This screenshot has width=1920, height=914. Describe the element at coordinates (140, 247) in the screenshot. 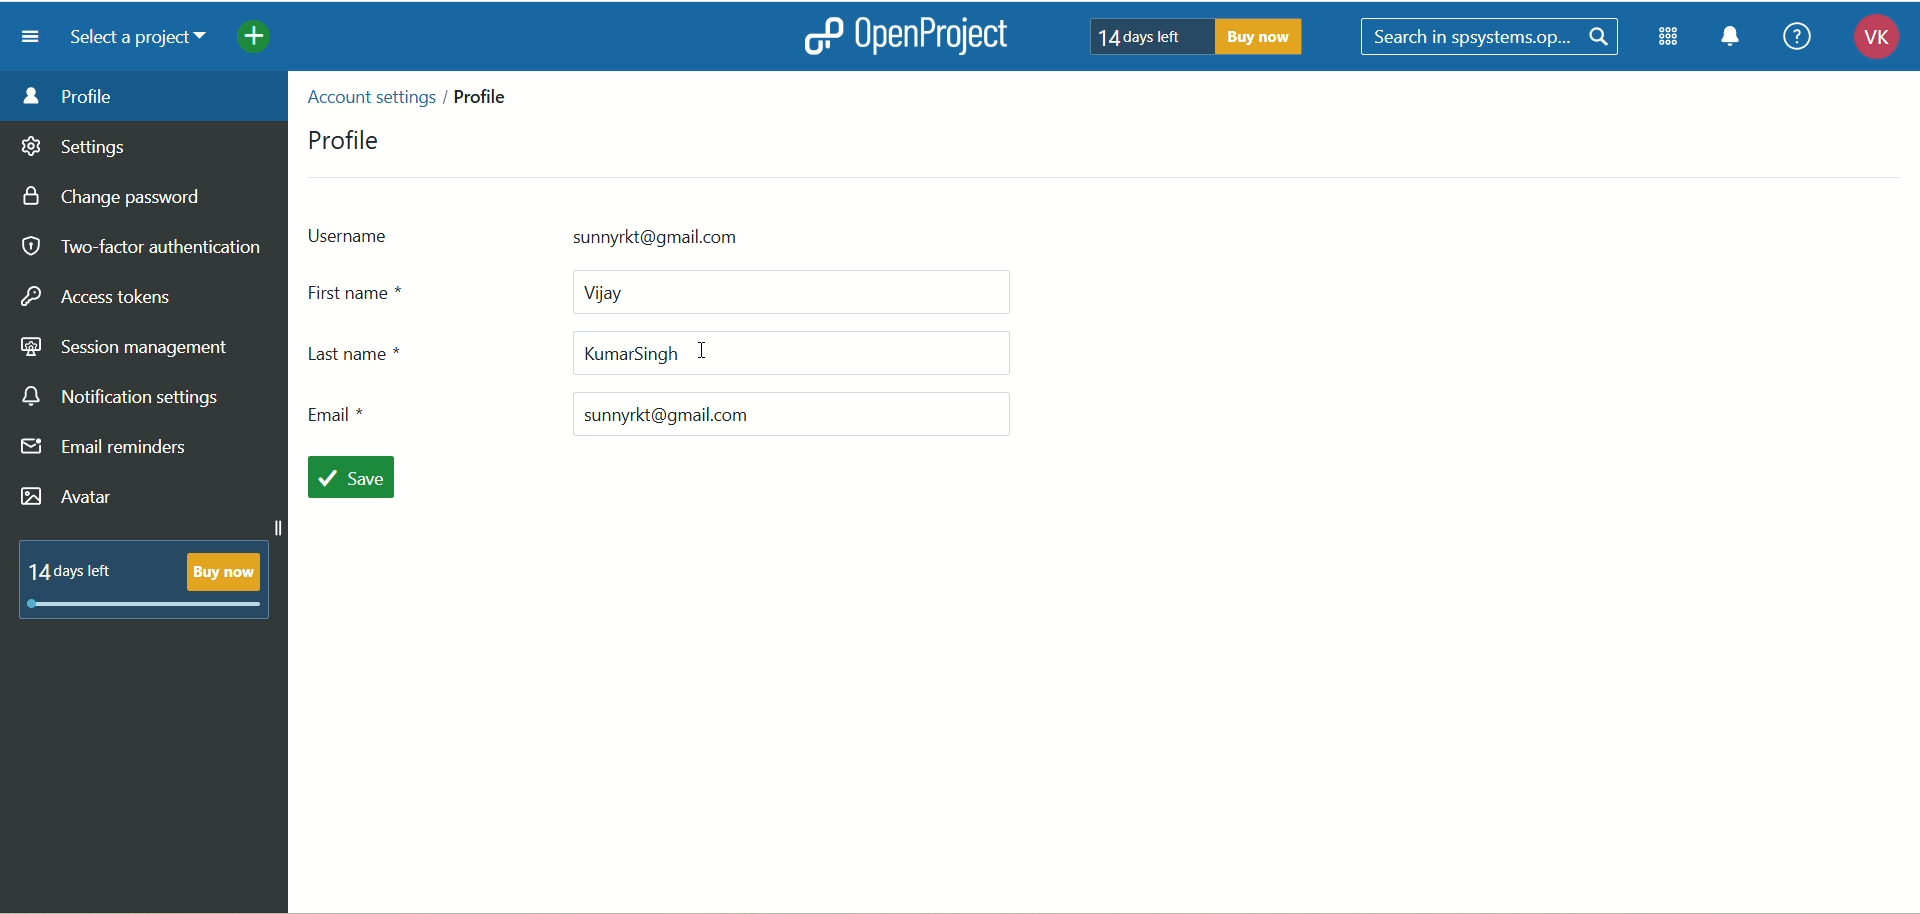

I see `two-factor authentication` at that location.